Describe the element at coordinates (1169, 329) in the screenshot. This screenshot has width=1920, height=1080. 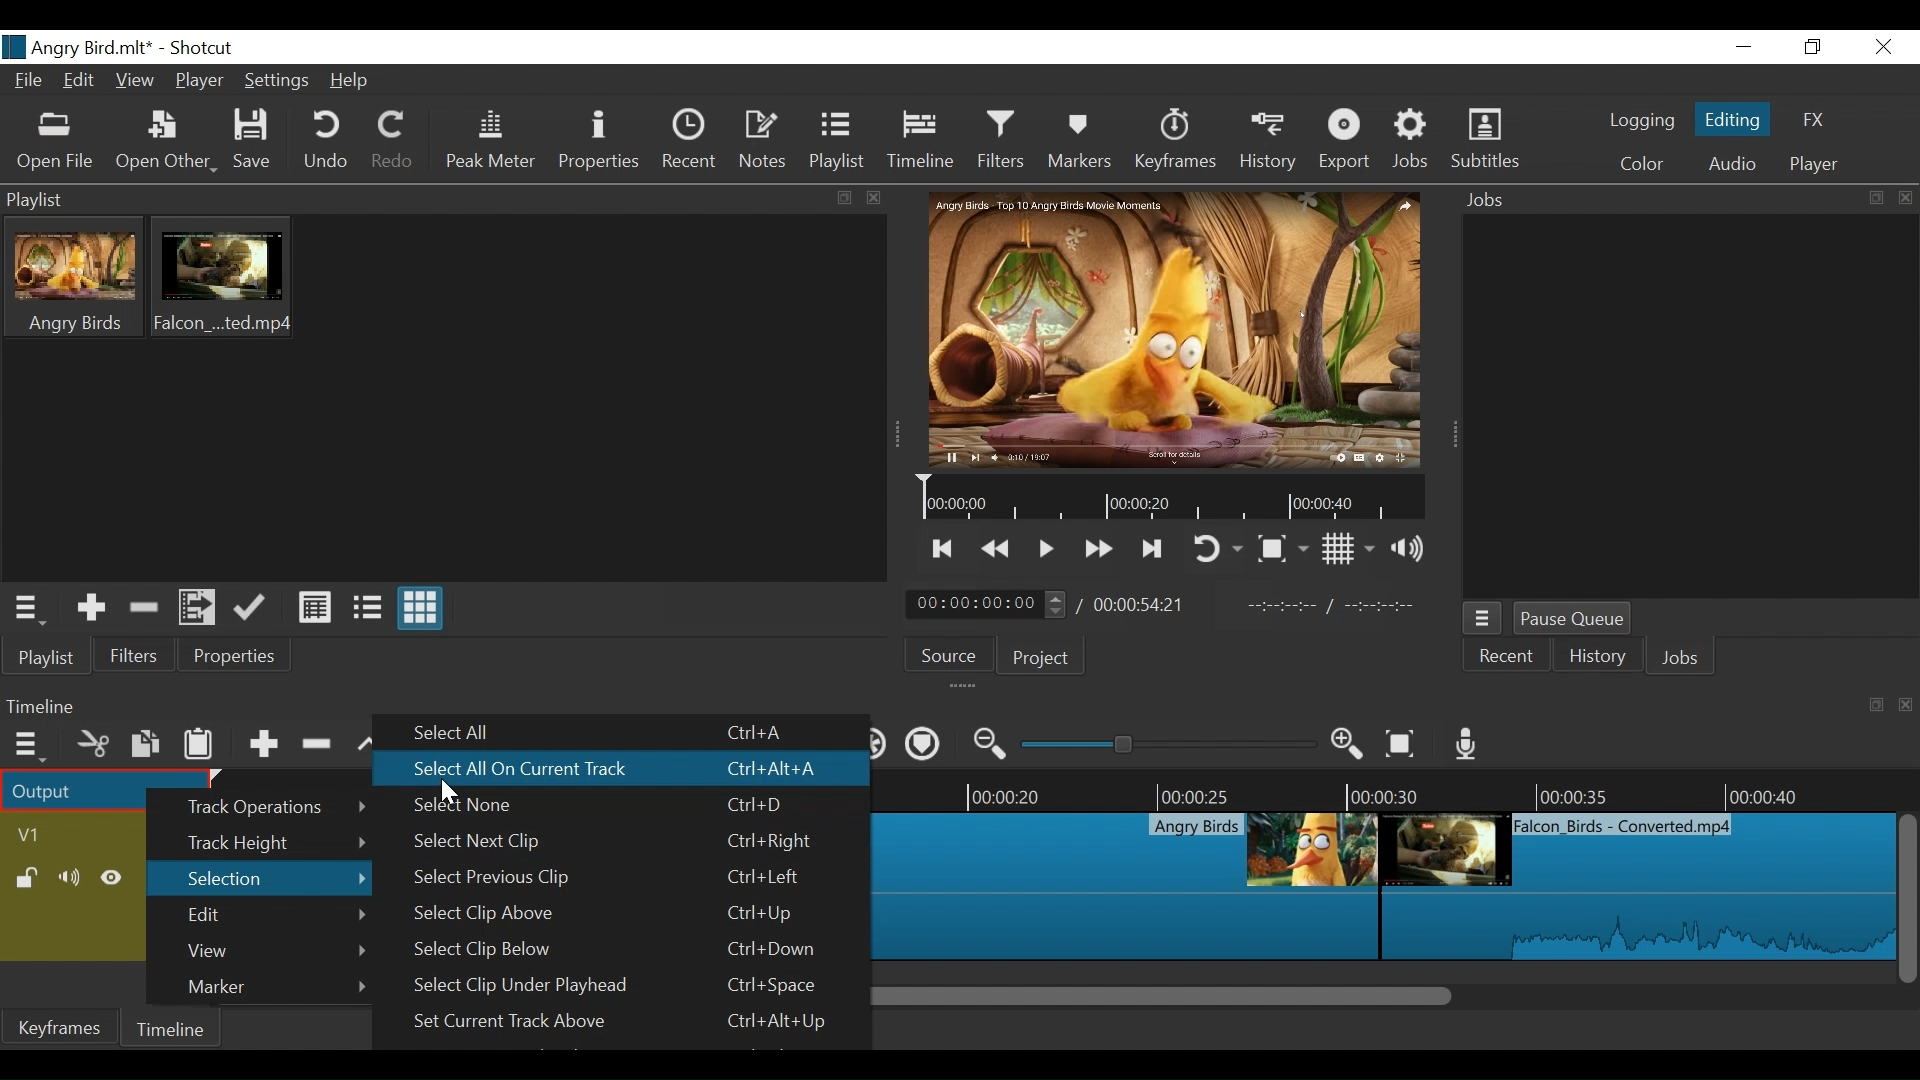
I see `Media Viewer` at that location.